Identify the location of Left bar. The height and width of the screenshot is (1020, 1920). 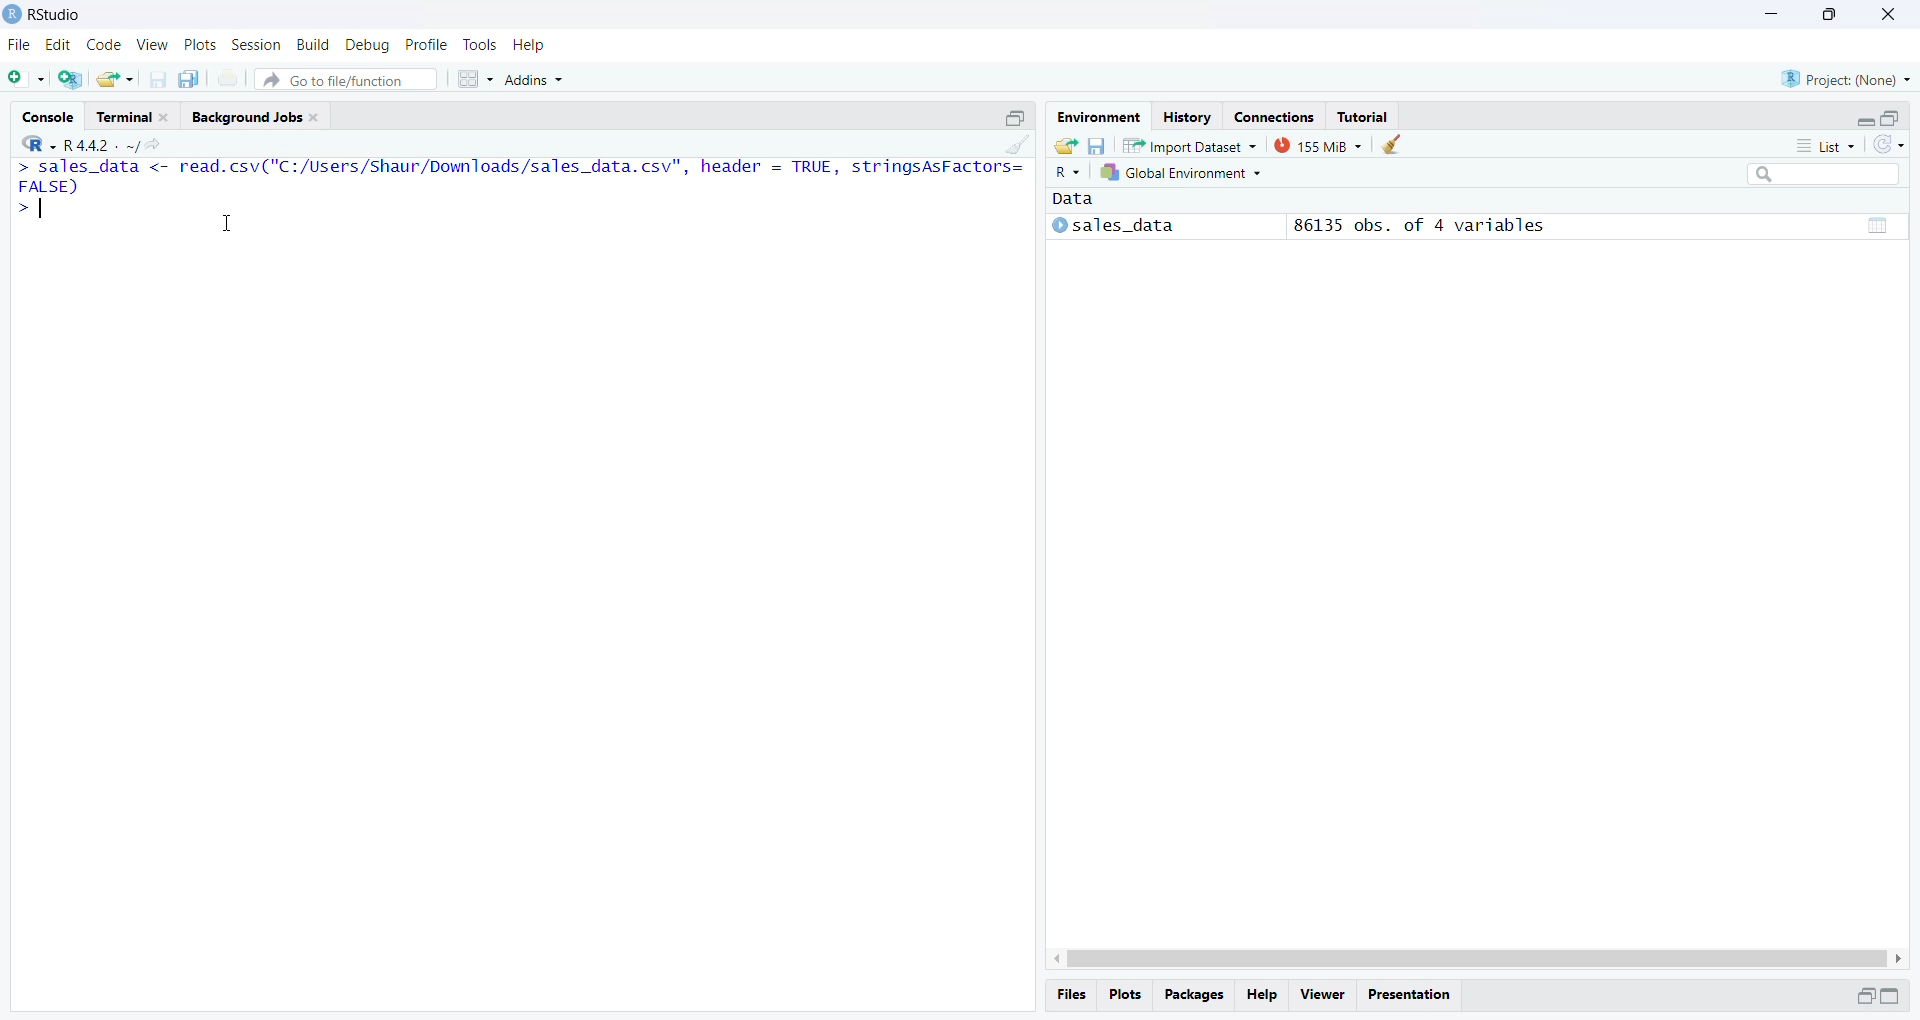
(1054, 959).